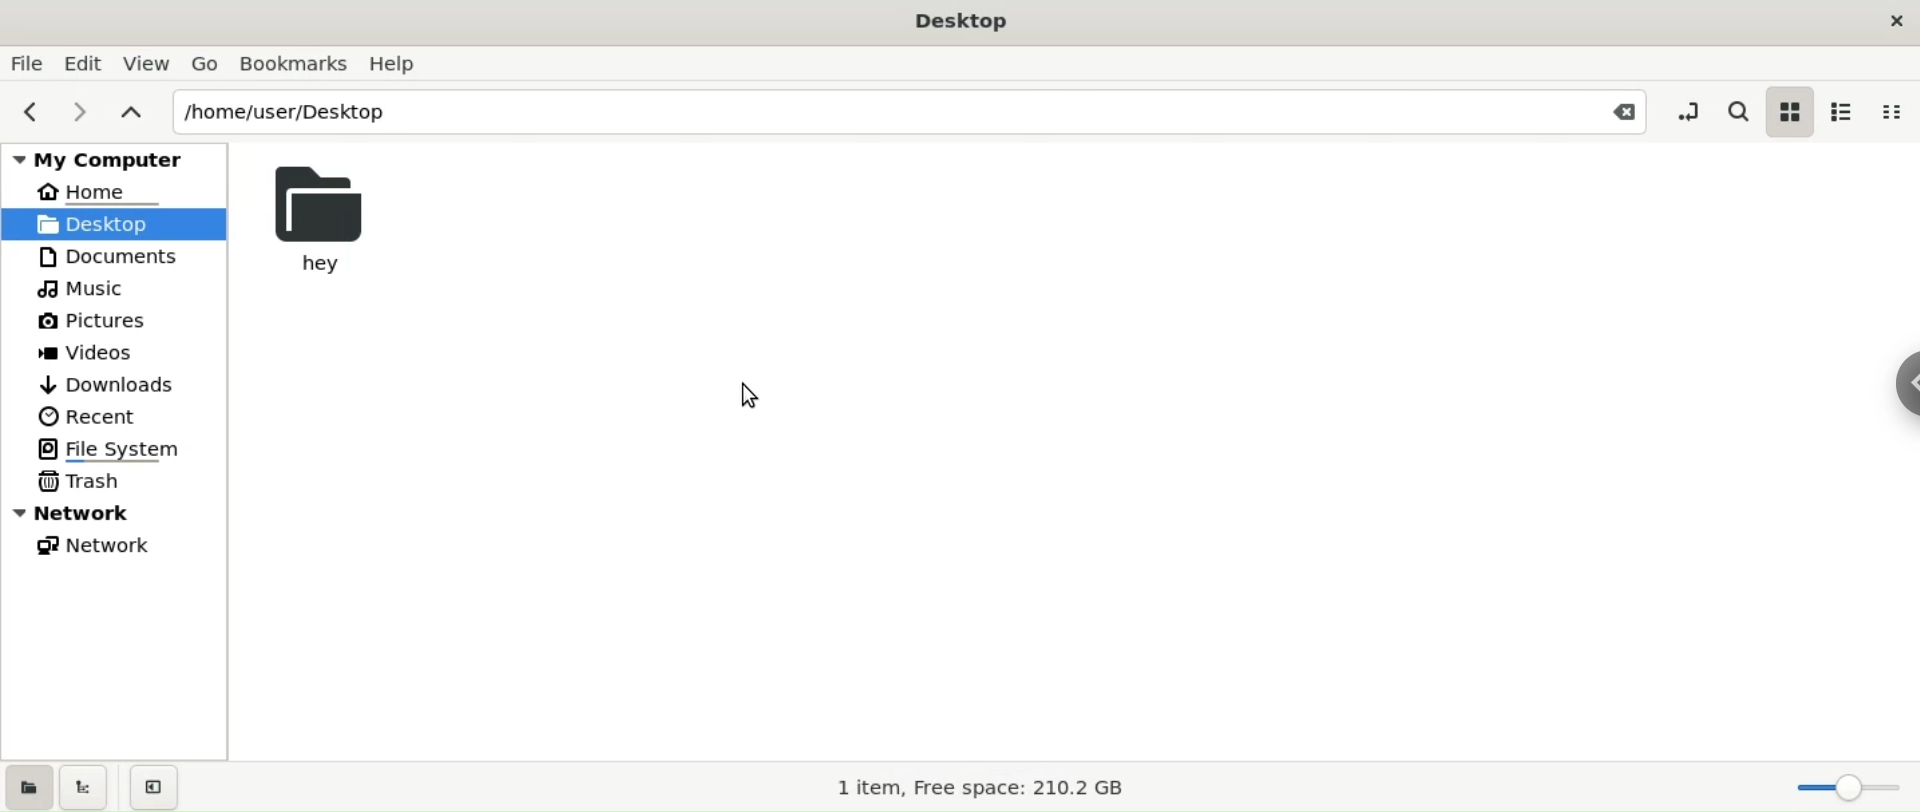 The width and height of the screenshot is (1920, 812). I want to click on help, so click(403, 66).